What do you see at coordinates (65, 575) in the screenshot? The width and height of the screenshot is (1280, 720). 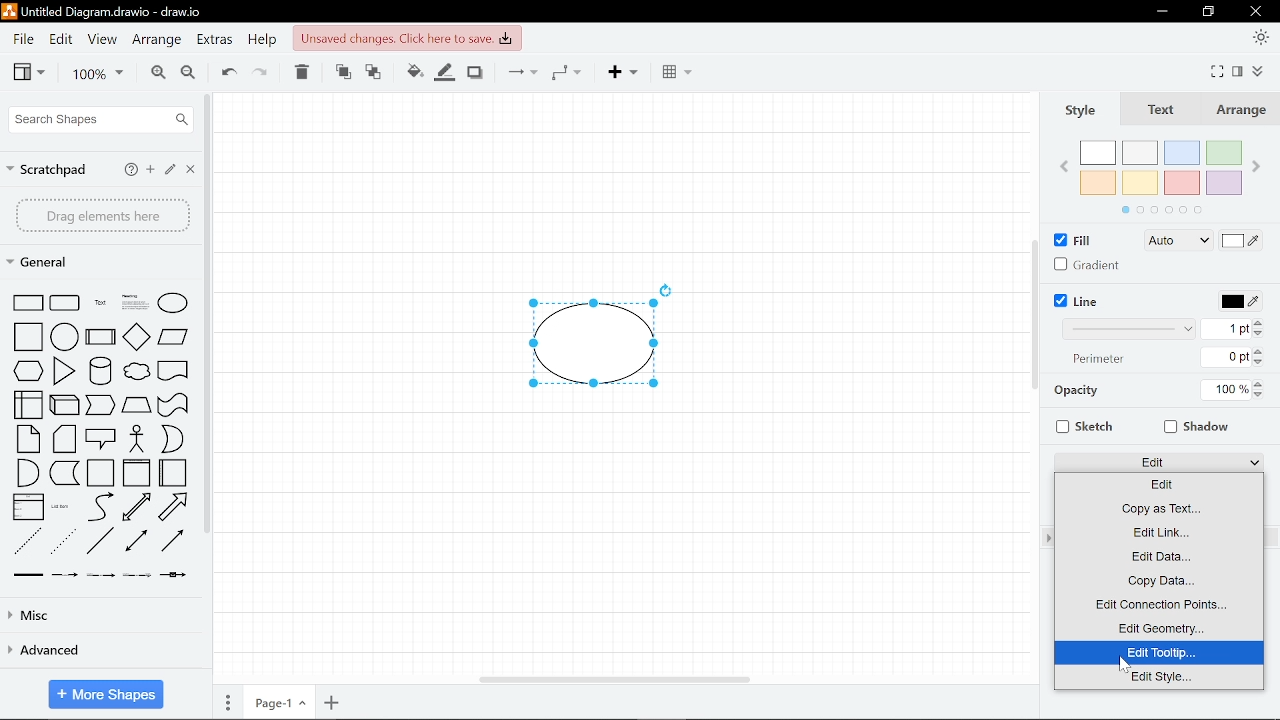 I see `connector with label` at bounding box center [65, 575].